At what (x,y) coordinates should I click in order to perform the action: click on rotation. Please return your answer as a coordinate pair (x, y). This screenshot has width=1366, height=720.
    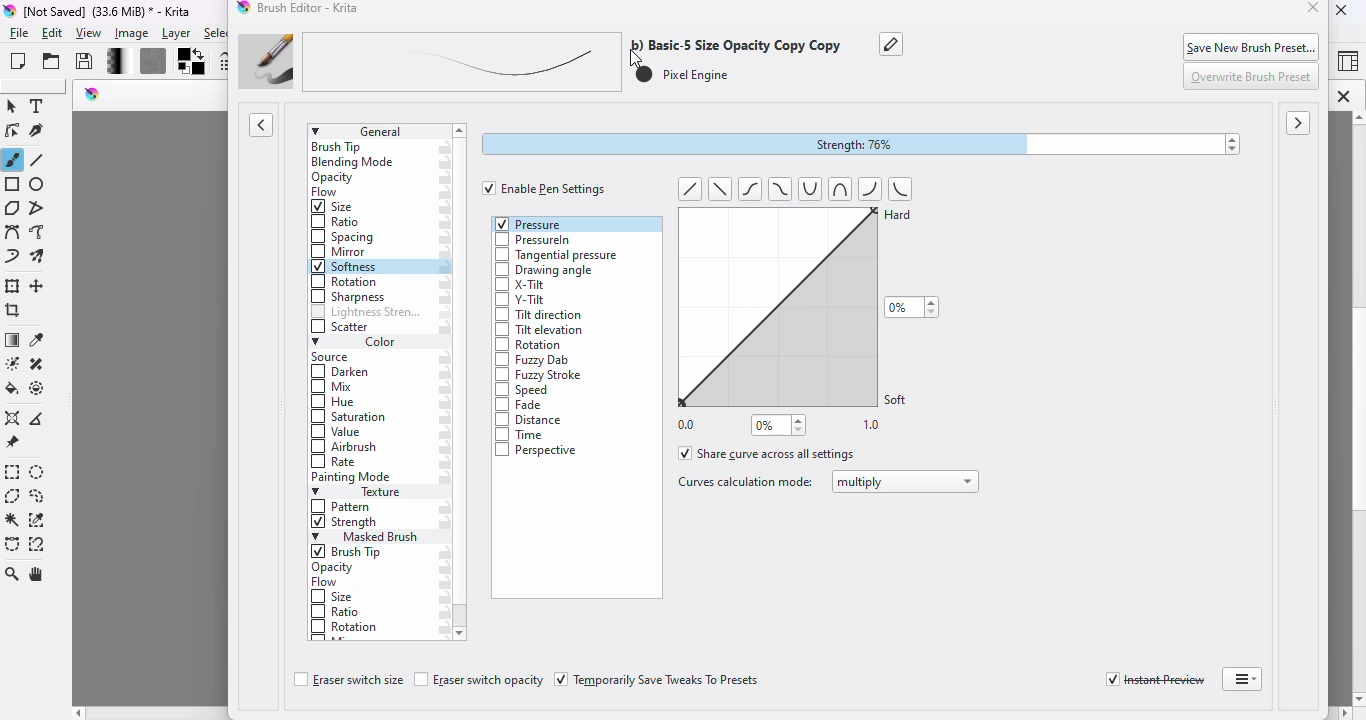
    Looking at the image, I should click on (343, 282).